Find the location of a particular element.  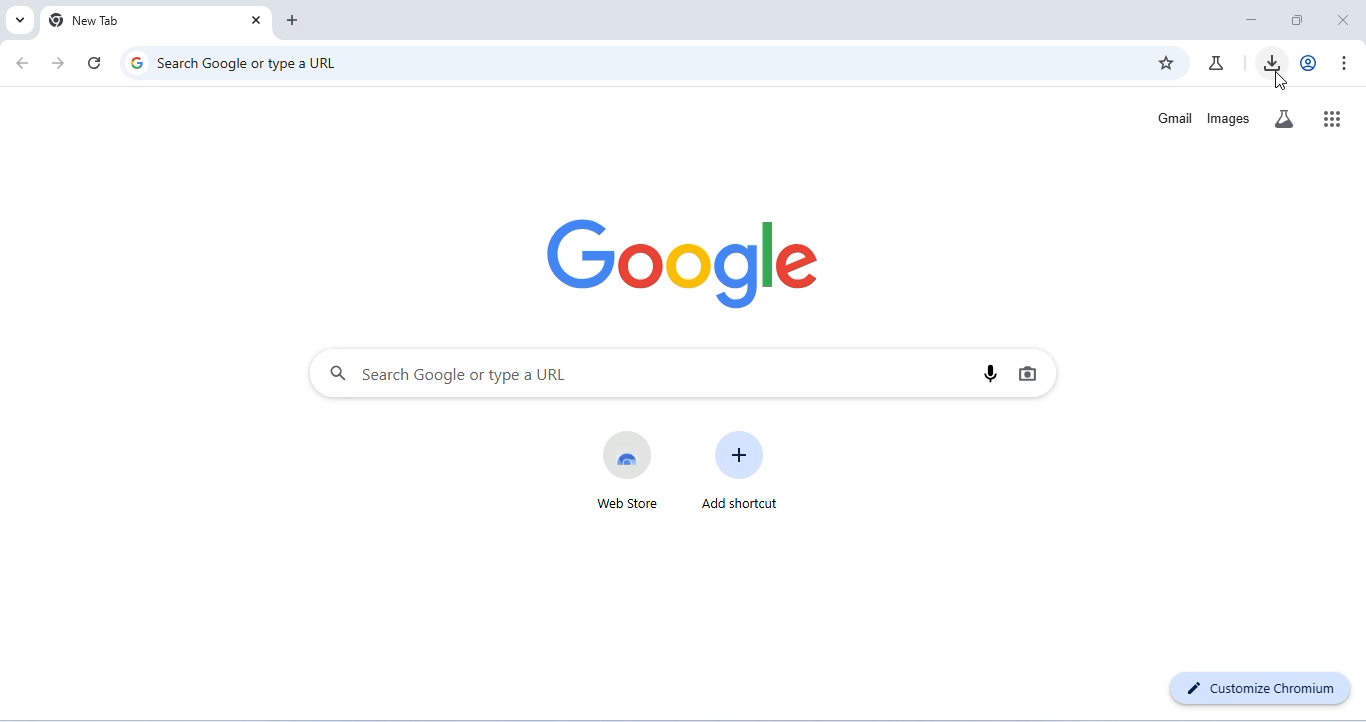

search google or type a URL is located at coordinates (233, 62).